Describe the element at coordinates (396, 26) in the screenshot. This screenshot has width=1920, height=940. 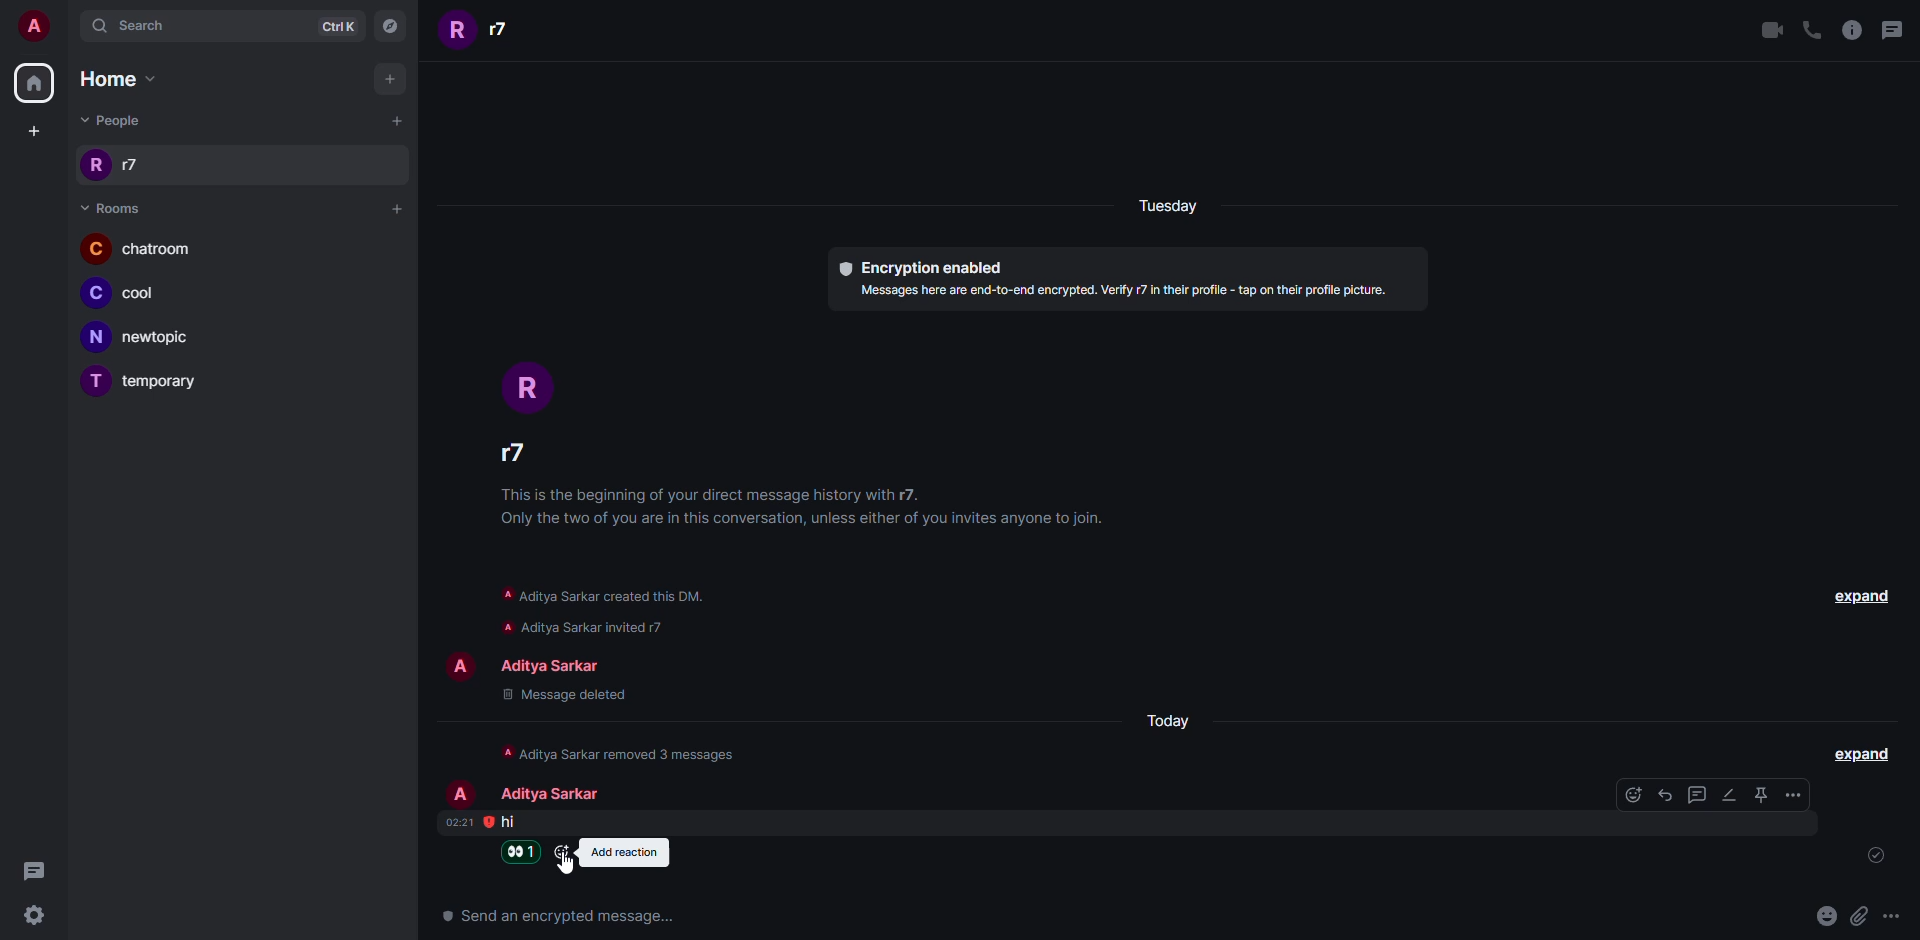
I see `navigator` at that location.